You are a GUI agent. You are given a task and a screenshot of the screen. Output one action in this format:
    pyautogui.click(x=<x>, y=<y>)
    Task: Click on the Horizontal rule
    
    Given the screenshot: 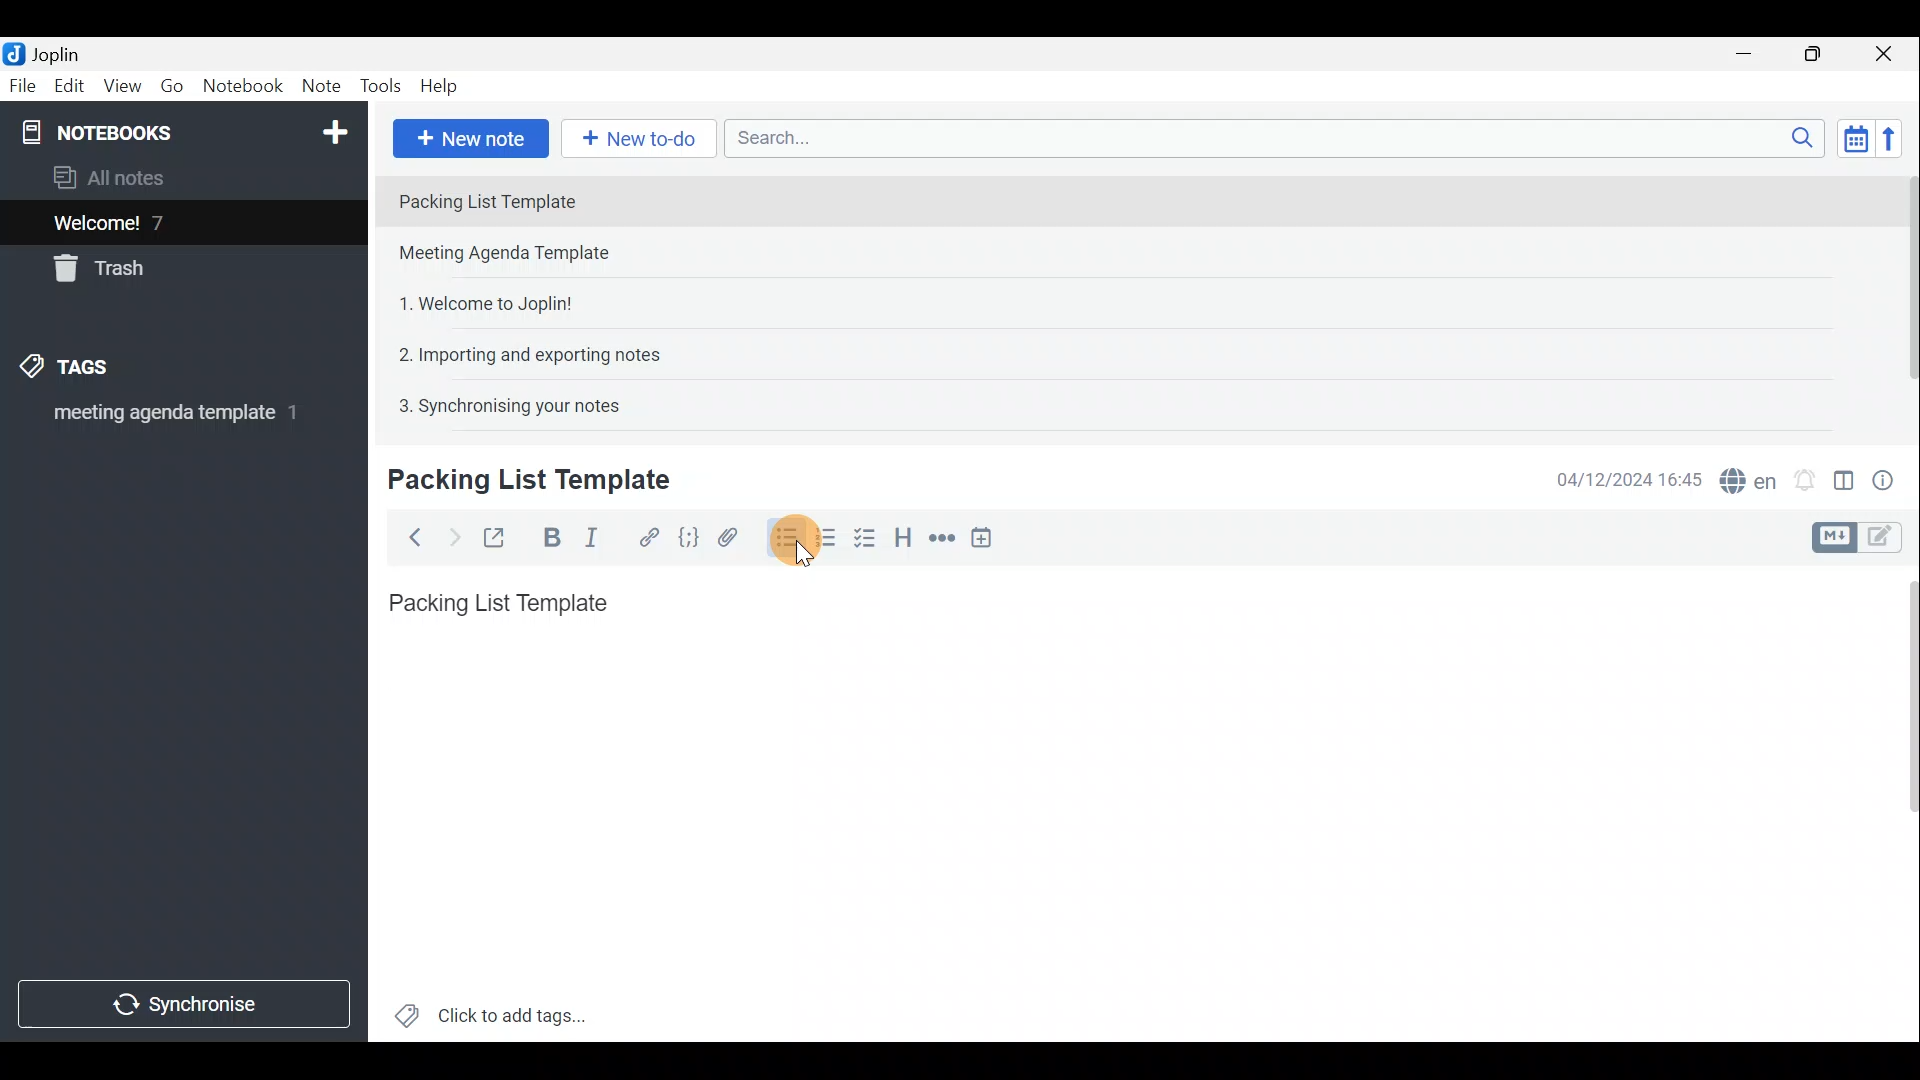 What is the action you would take?
    pyautogui.click(x=939, y=538)
    